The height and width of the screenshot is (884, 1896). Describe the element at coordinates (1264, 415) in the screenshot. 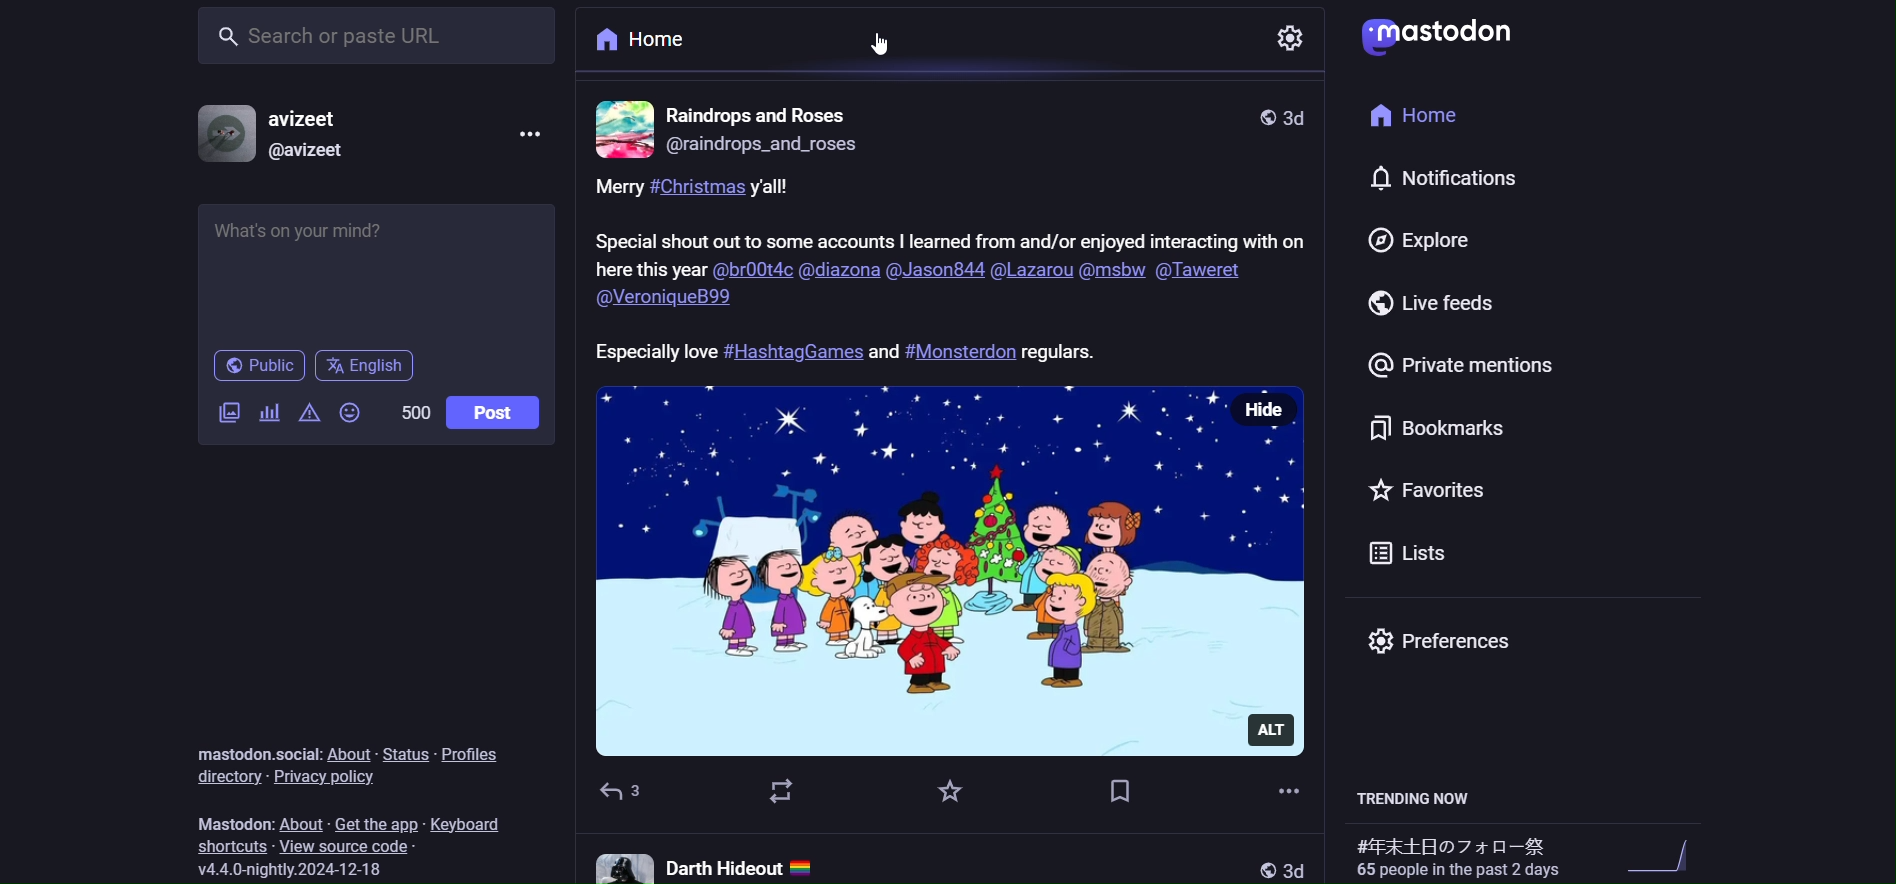

I see `hide` at that location.